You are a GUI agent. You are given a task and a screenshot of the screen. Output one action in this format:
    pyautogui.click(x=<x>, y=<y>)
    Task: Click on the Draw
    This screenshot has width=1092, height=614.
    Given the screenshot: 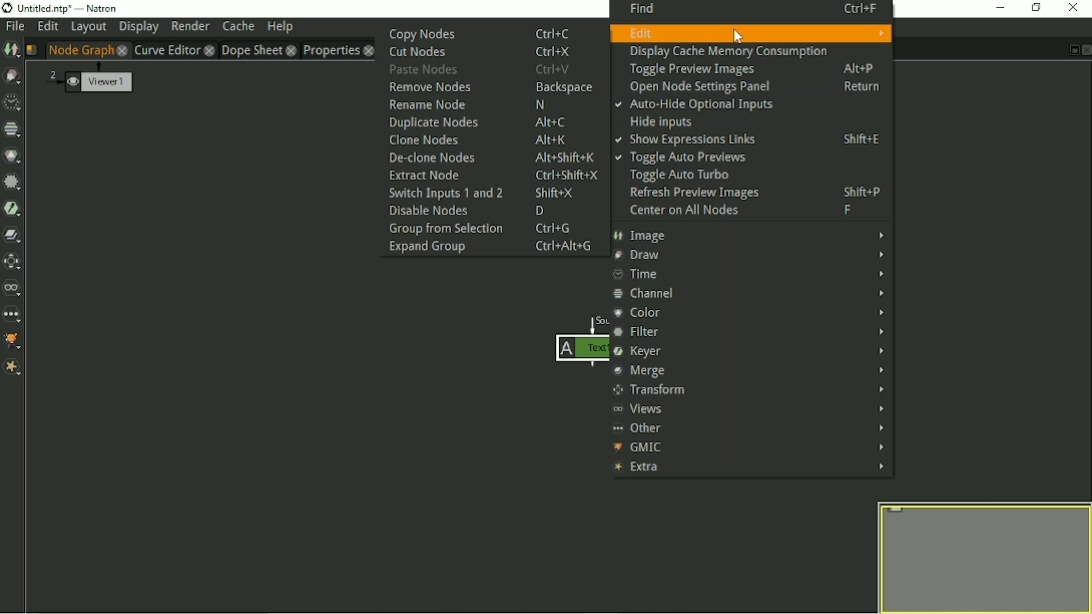 What is the action you would take?
    pyautogui.click(x=751, y=255)
    